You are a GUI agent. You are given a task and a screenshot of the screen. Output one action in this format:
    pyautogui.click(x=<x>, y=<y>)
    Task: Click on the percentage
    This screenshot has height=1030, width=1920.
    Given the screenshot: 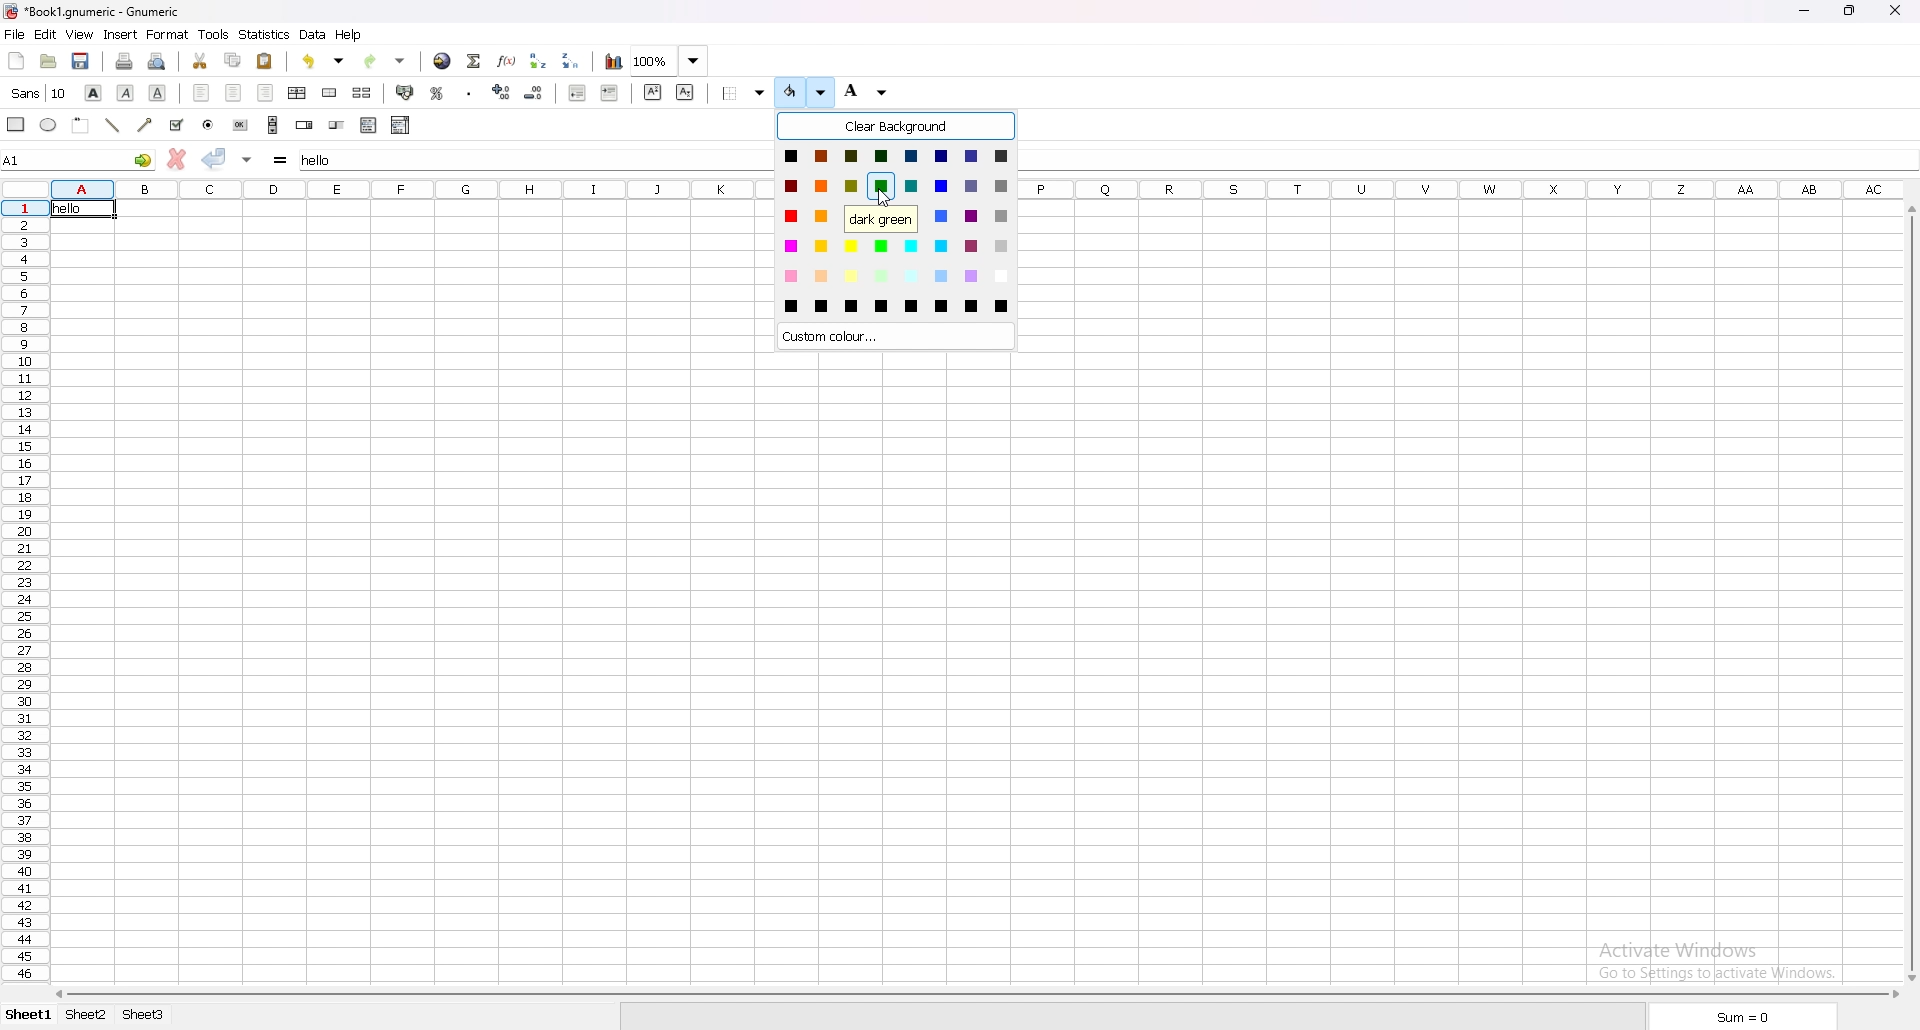 What is the action you would take?
    pyautogui.click(x=437, y=92)
    